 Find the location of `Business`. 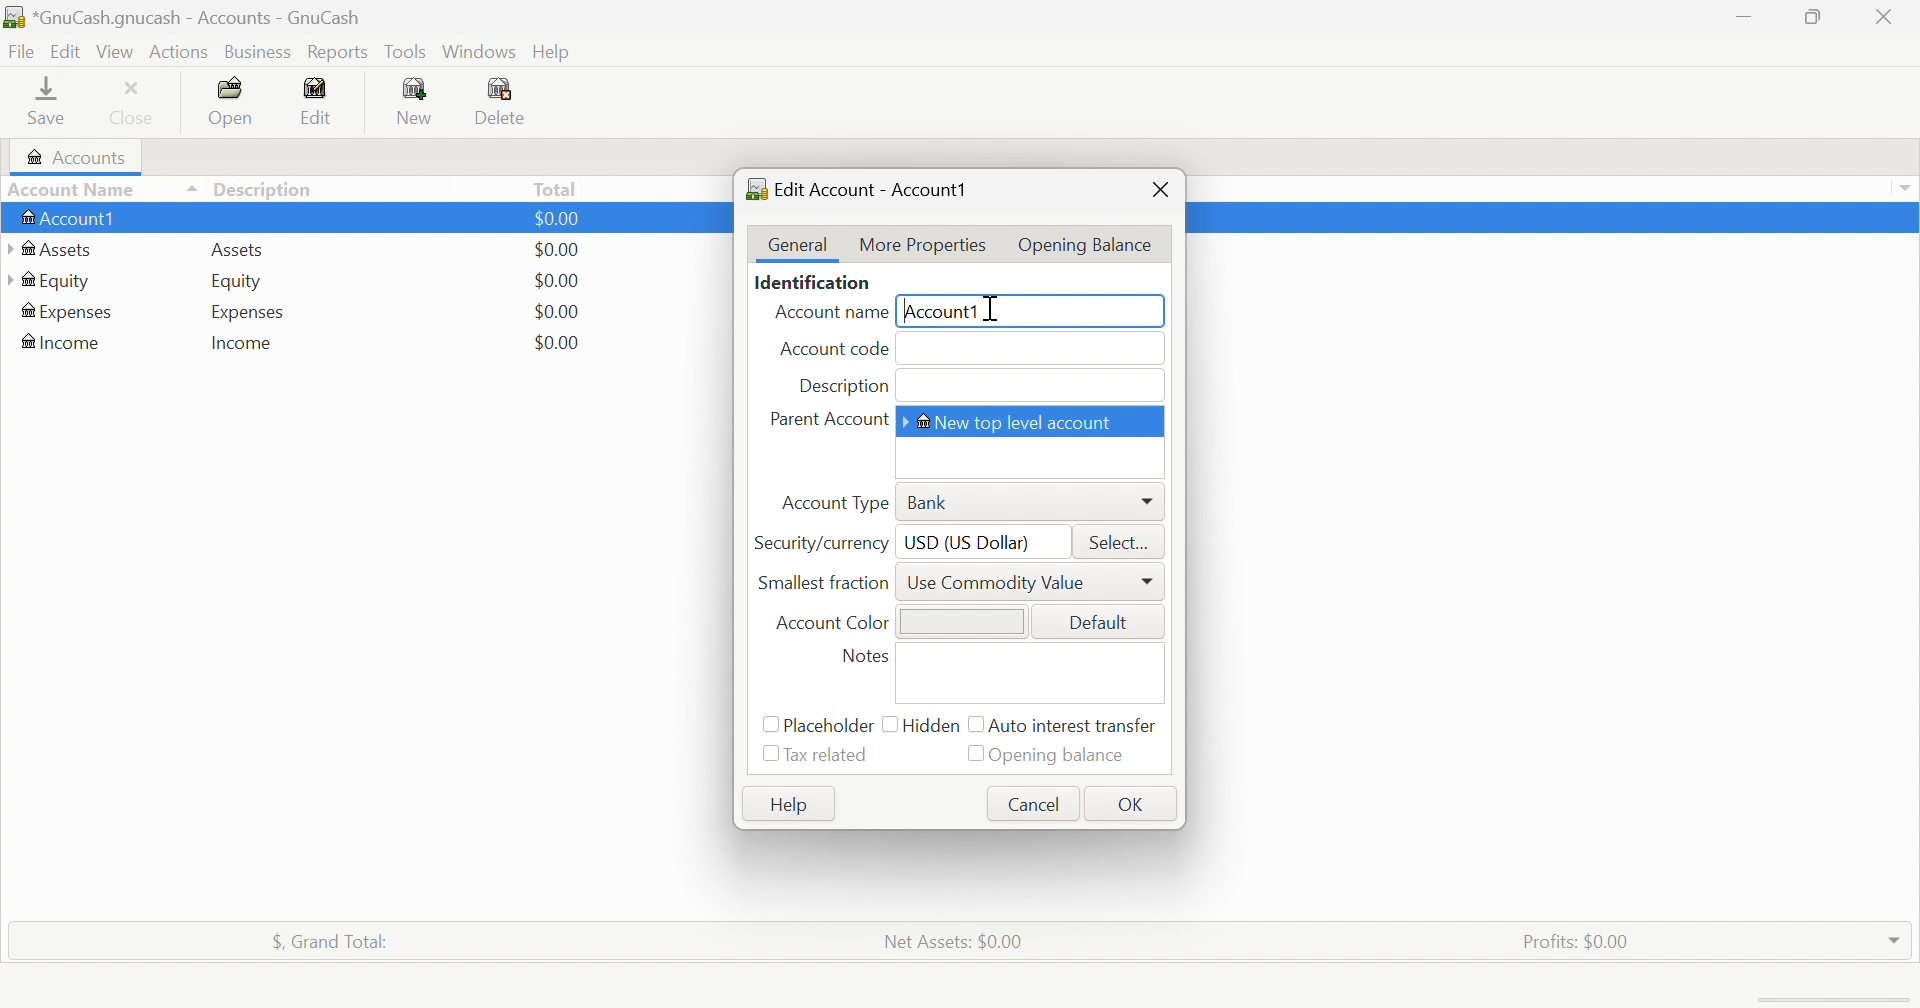

Business is located at coordinates (257, 53).